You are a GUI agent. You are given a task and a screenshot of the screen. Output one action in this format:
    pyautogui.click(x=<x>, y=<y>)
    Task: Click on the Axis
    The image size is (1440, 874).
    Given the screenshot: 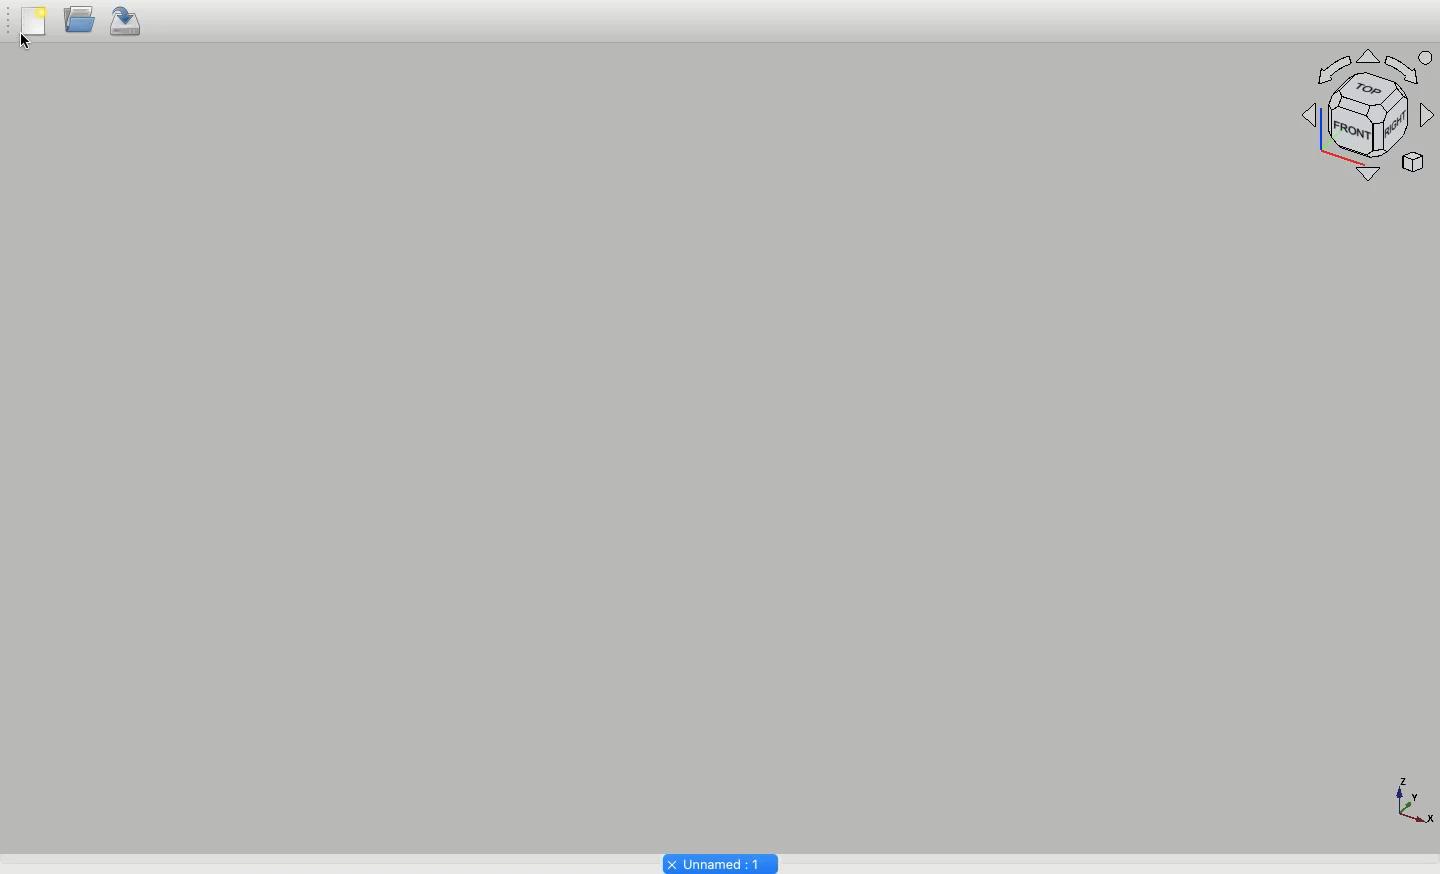 What is the action you would take?
    pyautogui.click(x=1411, y=798)
    